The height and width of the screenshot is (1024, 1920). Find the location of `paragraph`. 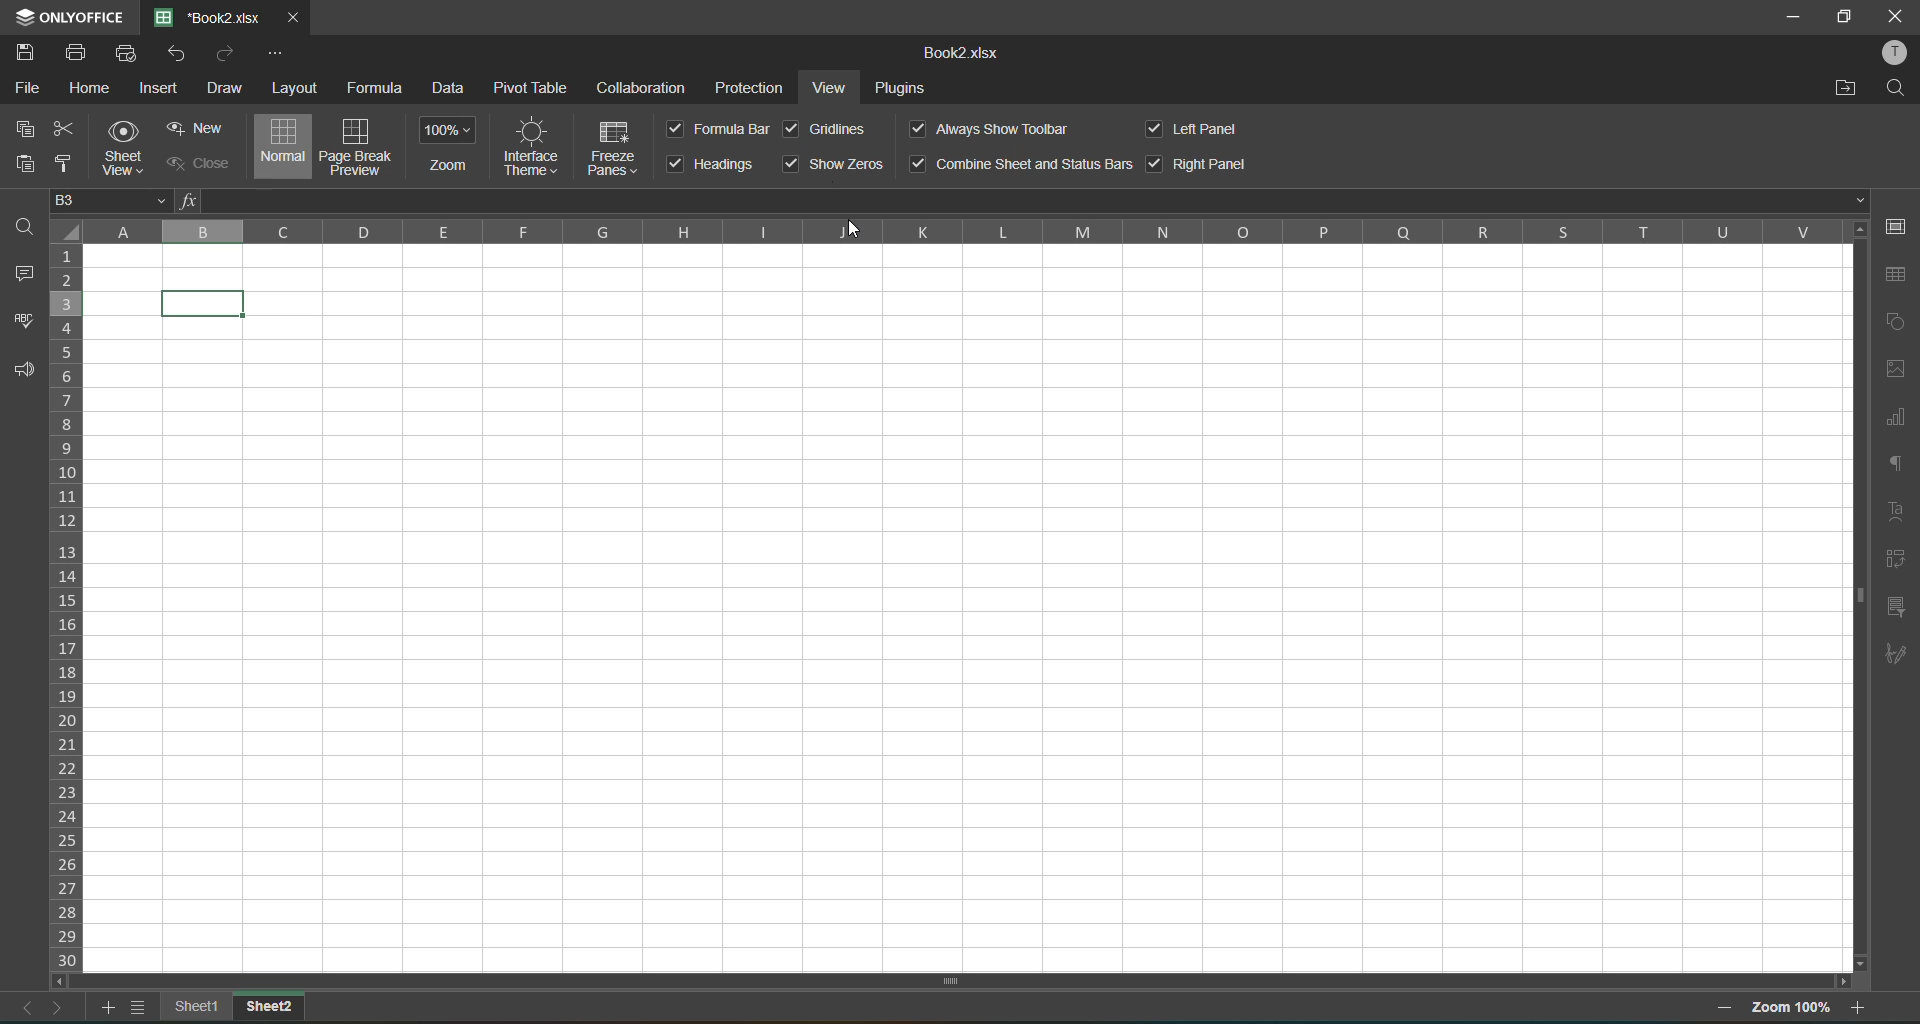

paragraph is located at coordinates (1898, 462).